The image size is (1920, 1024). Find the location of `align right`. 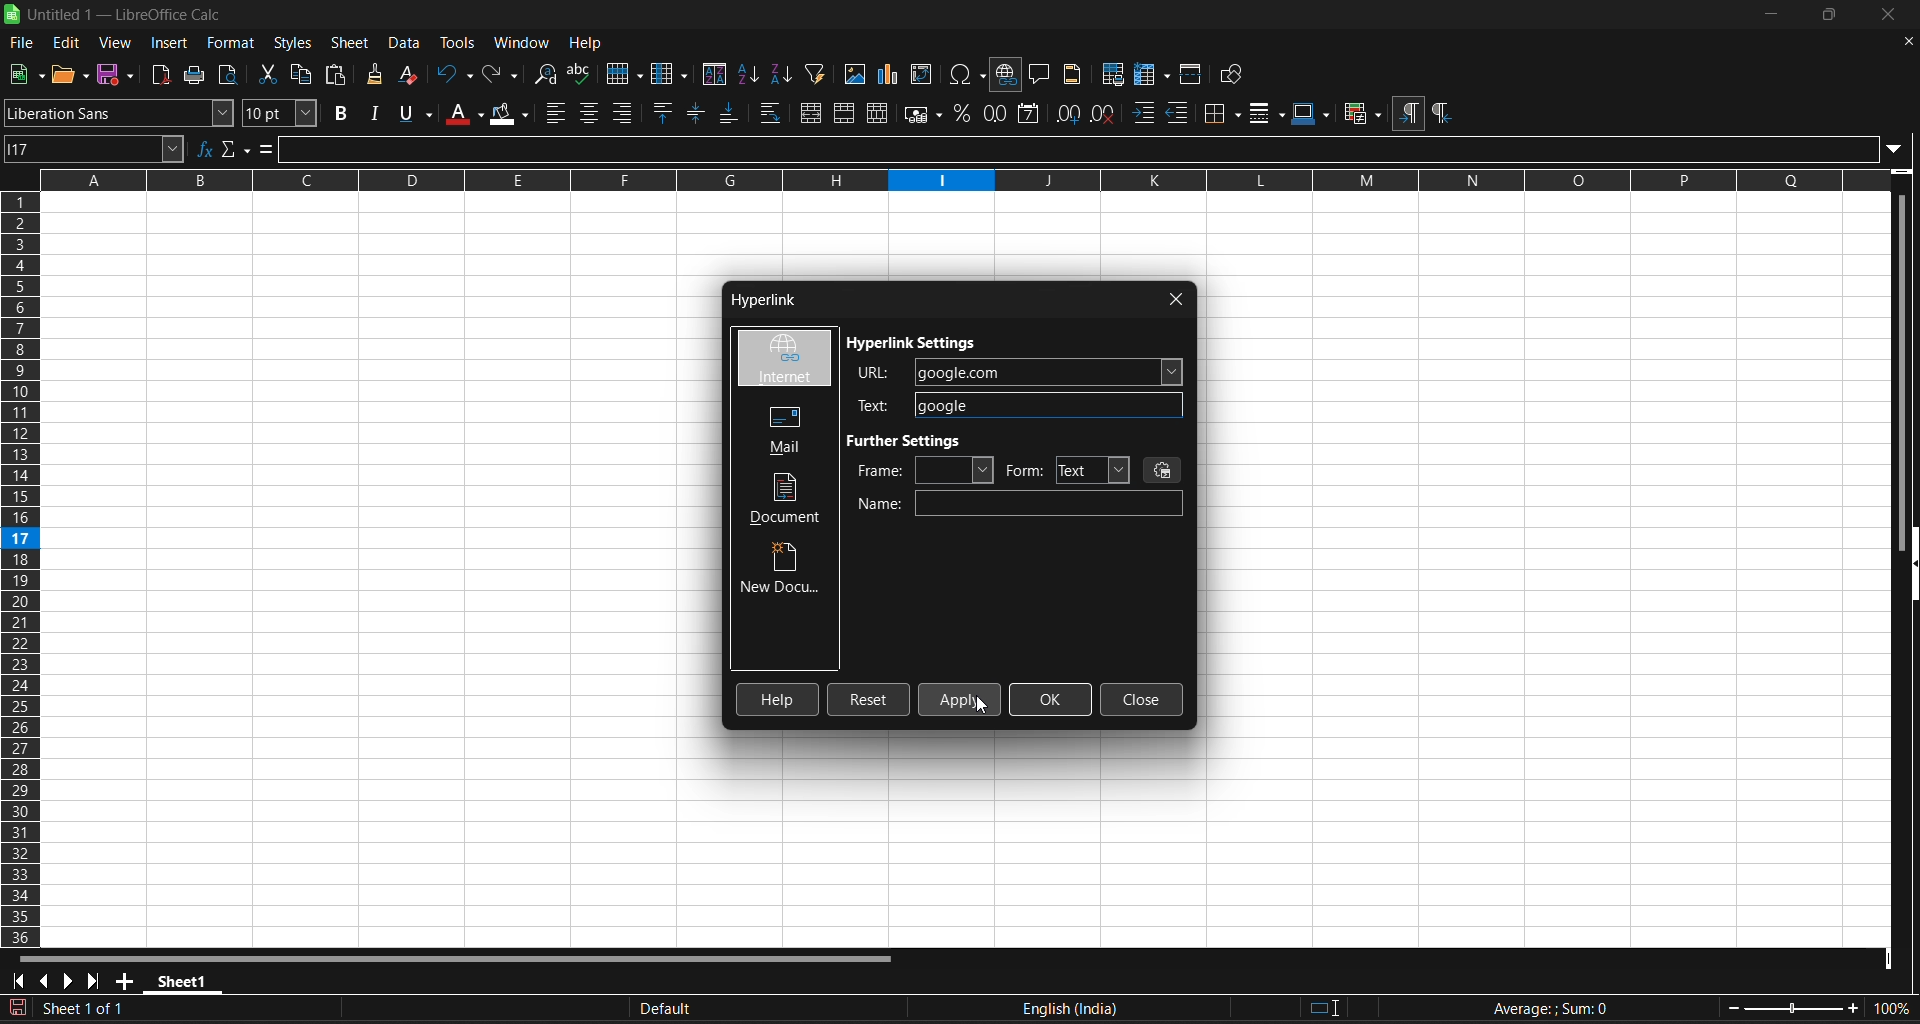

align right is located at coordinates (624, 113).